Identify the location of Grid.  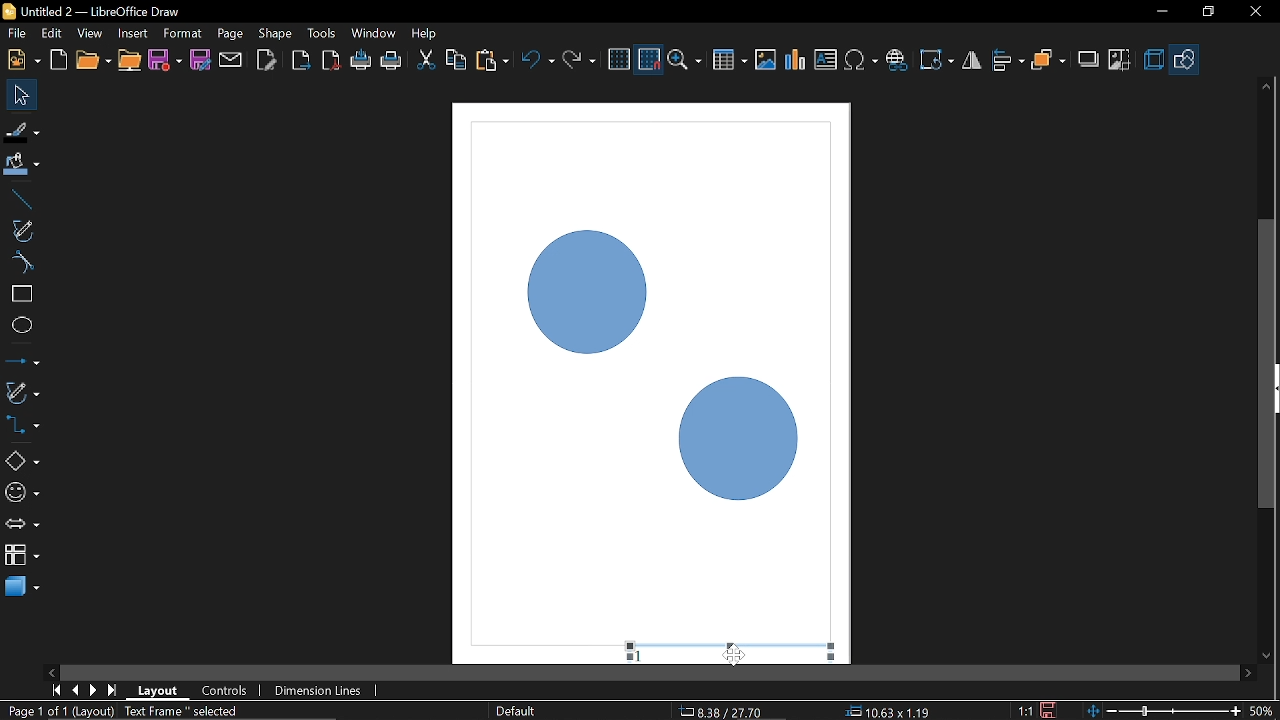
(619, 60).